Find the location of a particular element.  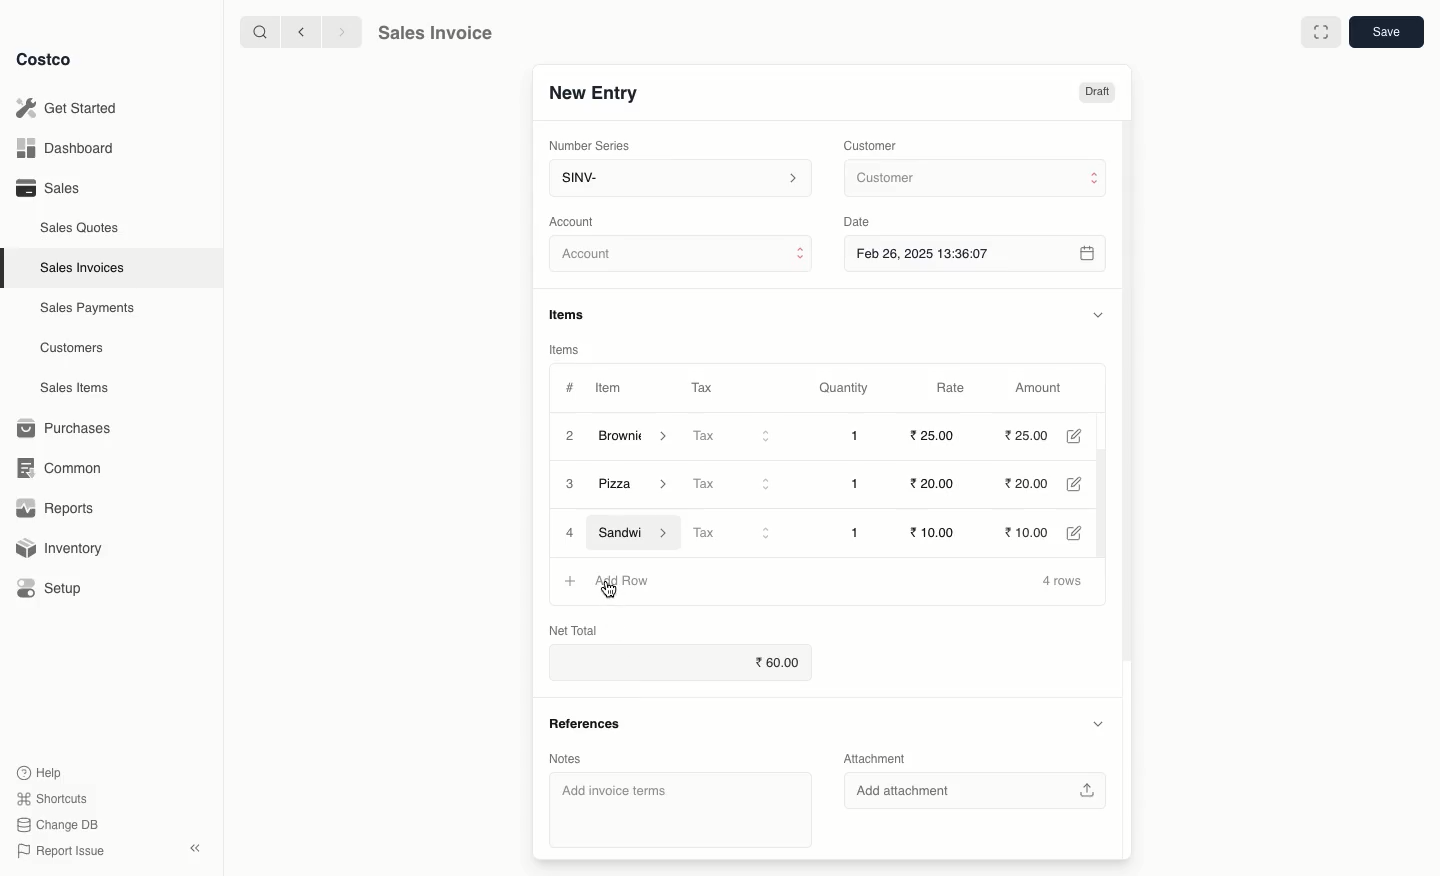

Amount is located at coordinates (1044, 388).